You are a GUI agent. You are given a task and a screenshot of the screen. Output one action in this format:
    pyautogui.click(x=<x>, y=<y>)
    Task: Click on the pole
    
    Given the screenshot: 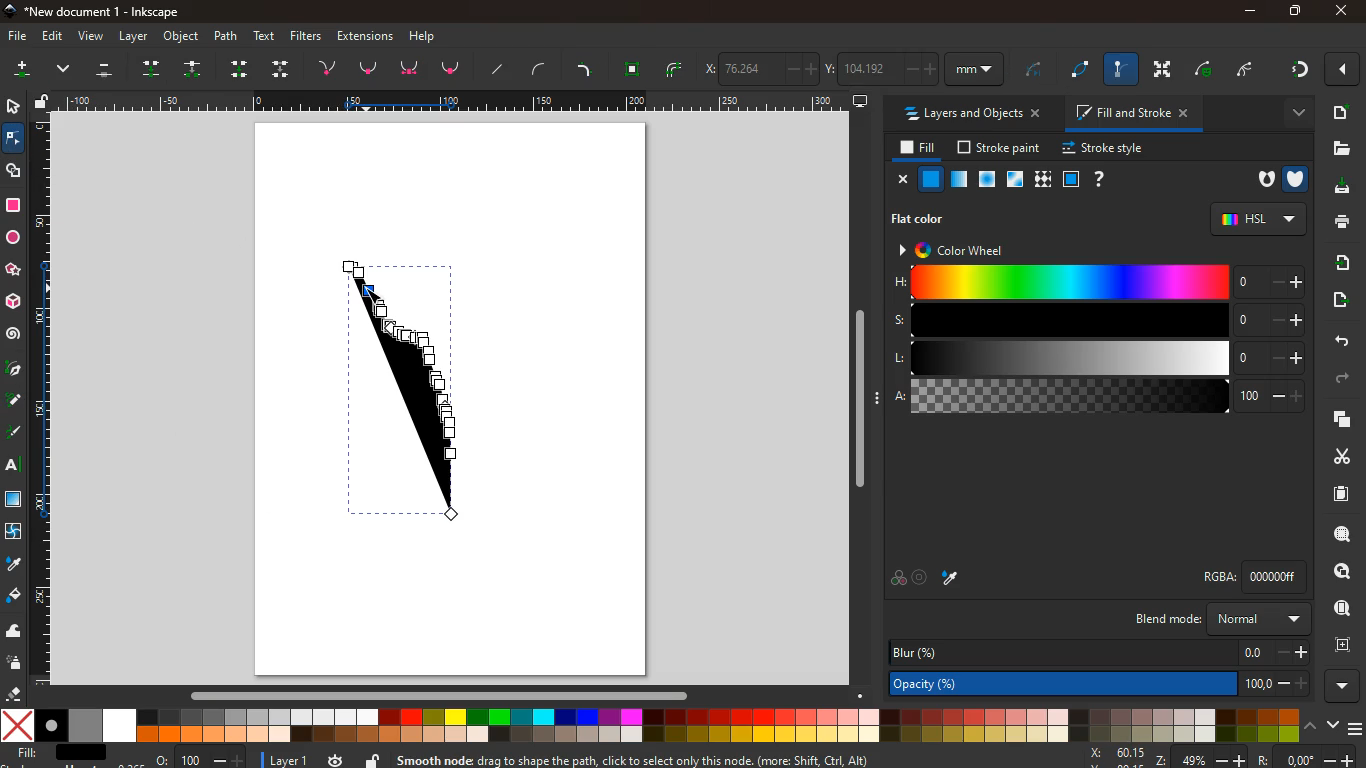 What is the action you would take?
    pyautogui.click(x=1123, y=70)
    